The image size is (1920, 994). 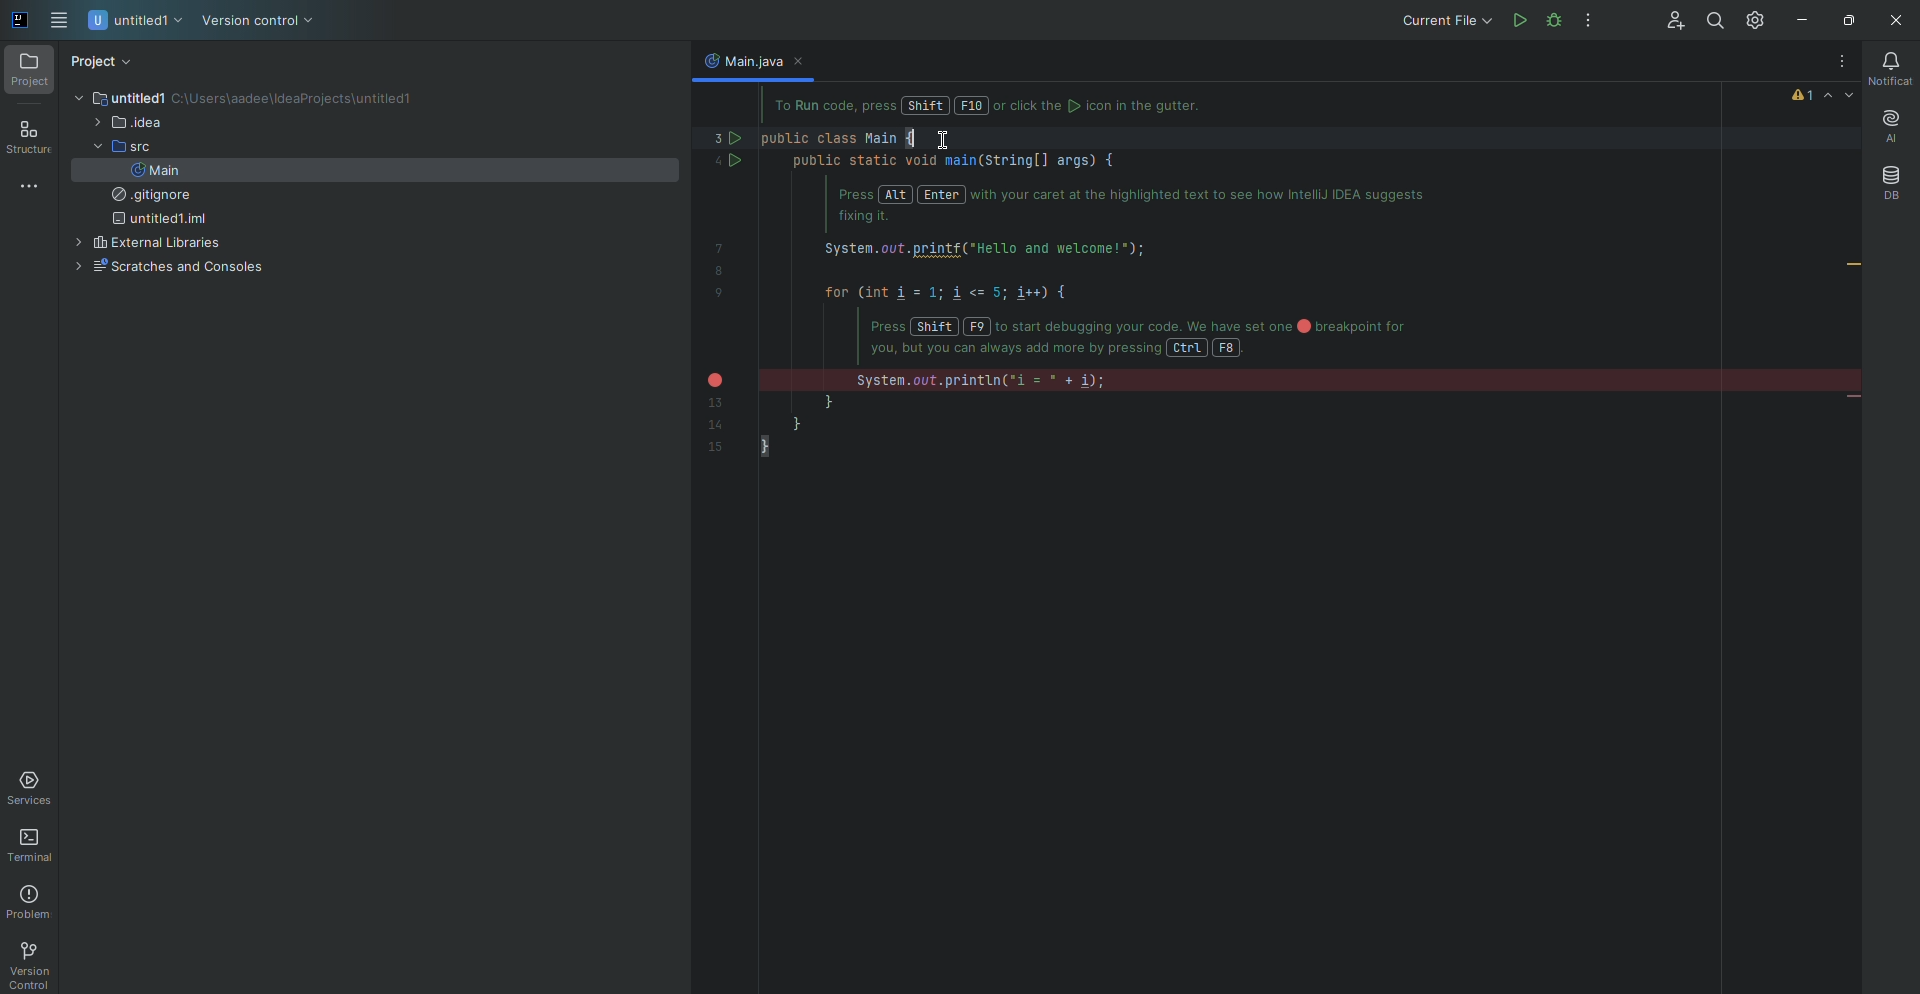 I want to click on Code With Me, so click(x=1668, y=21).